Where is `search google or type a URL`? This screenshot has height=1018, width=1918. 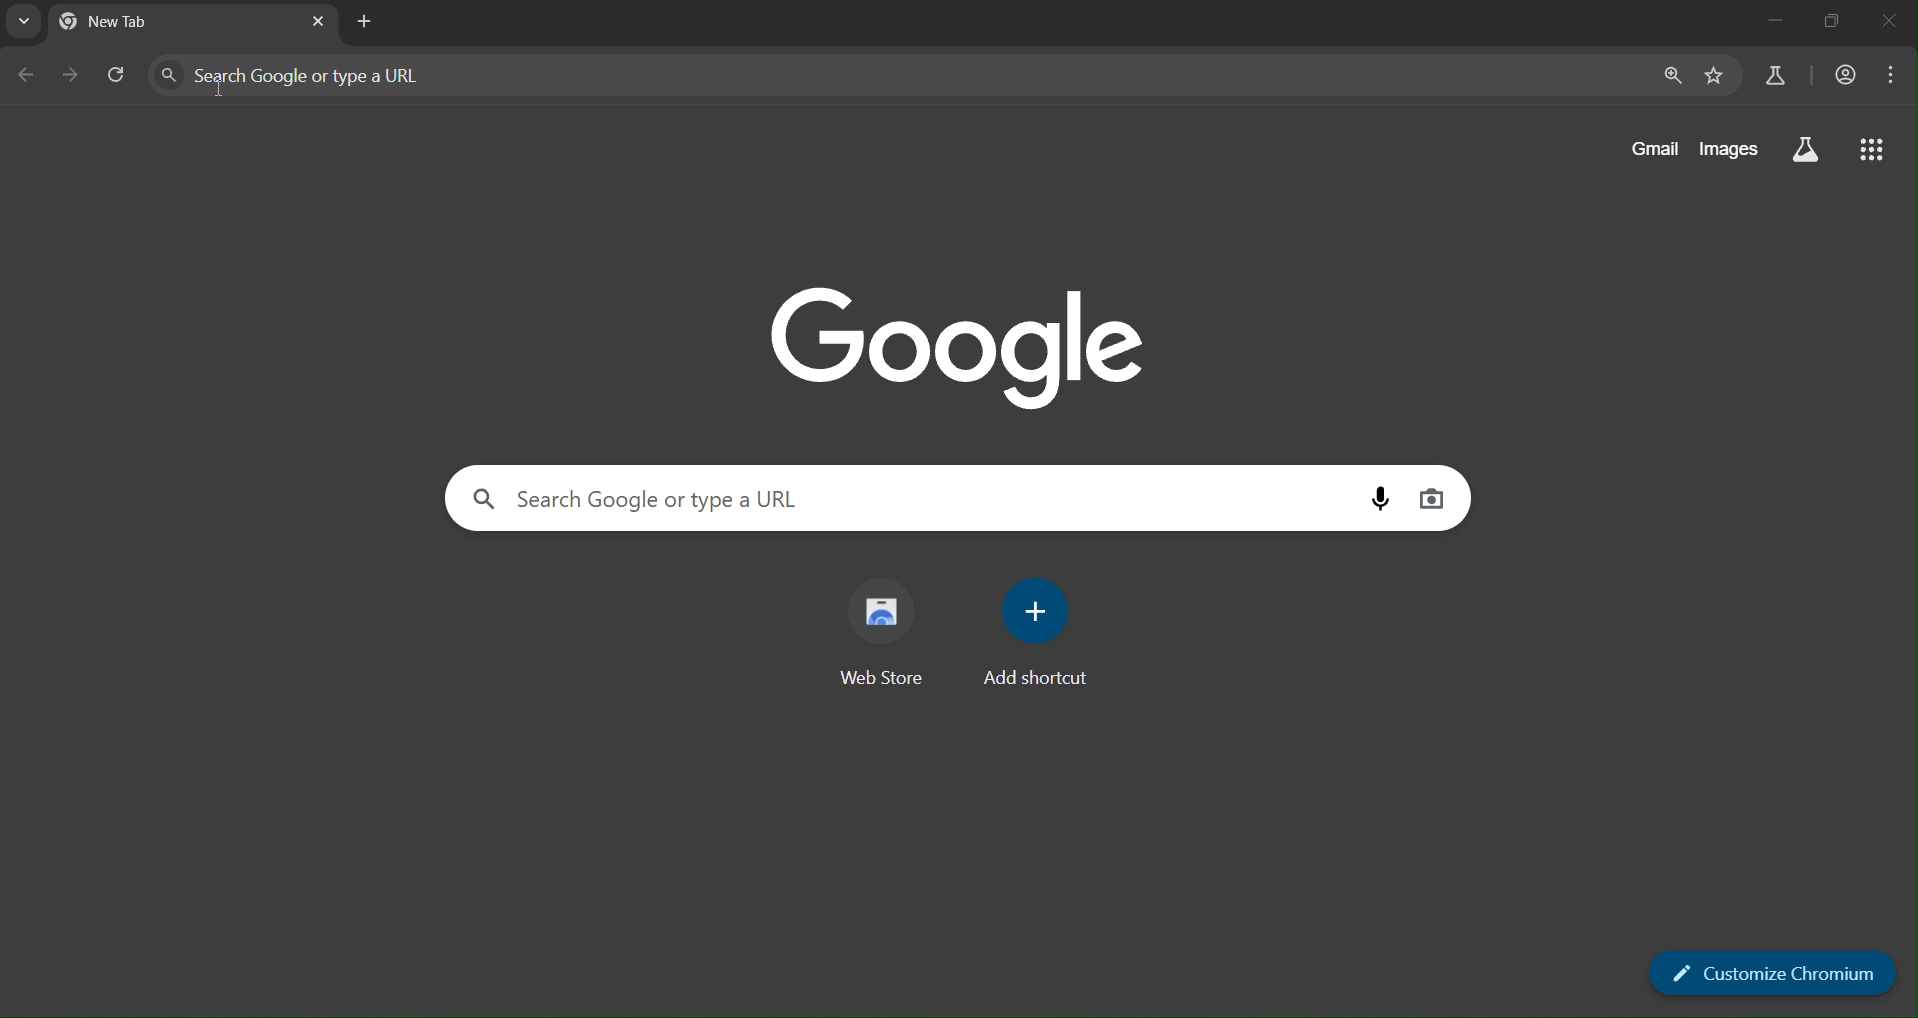 search google or type a URL is located at coordinates (390, 73).